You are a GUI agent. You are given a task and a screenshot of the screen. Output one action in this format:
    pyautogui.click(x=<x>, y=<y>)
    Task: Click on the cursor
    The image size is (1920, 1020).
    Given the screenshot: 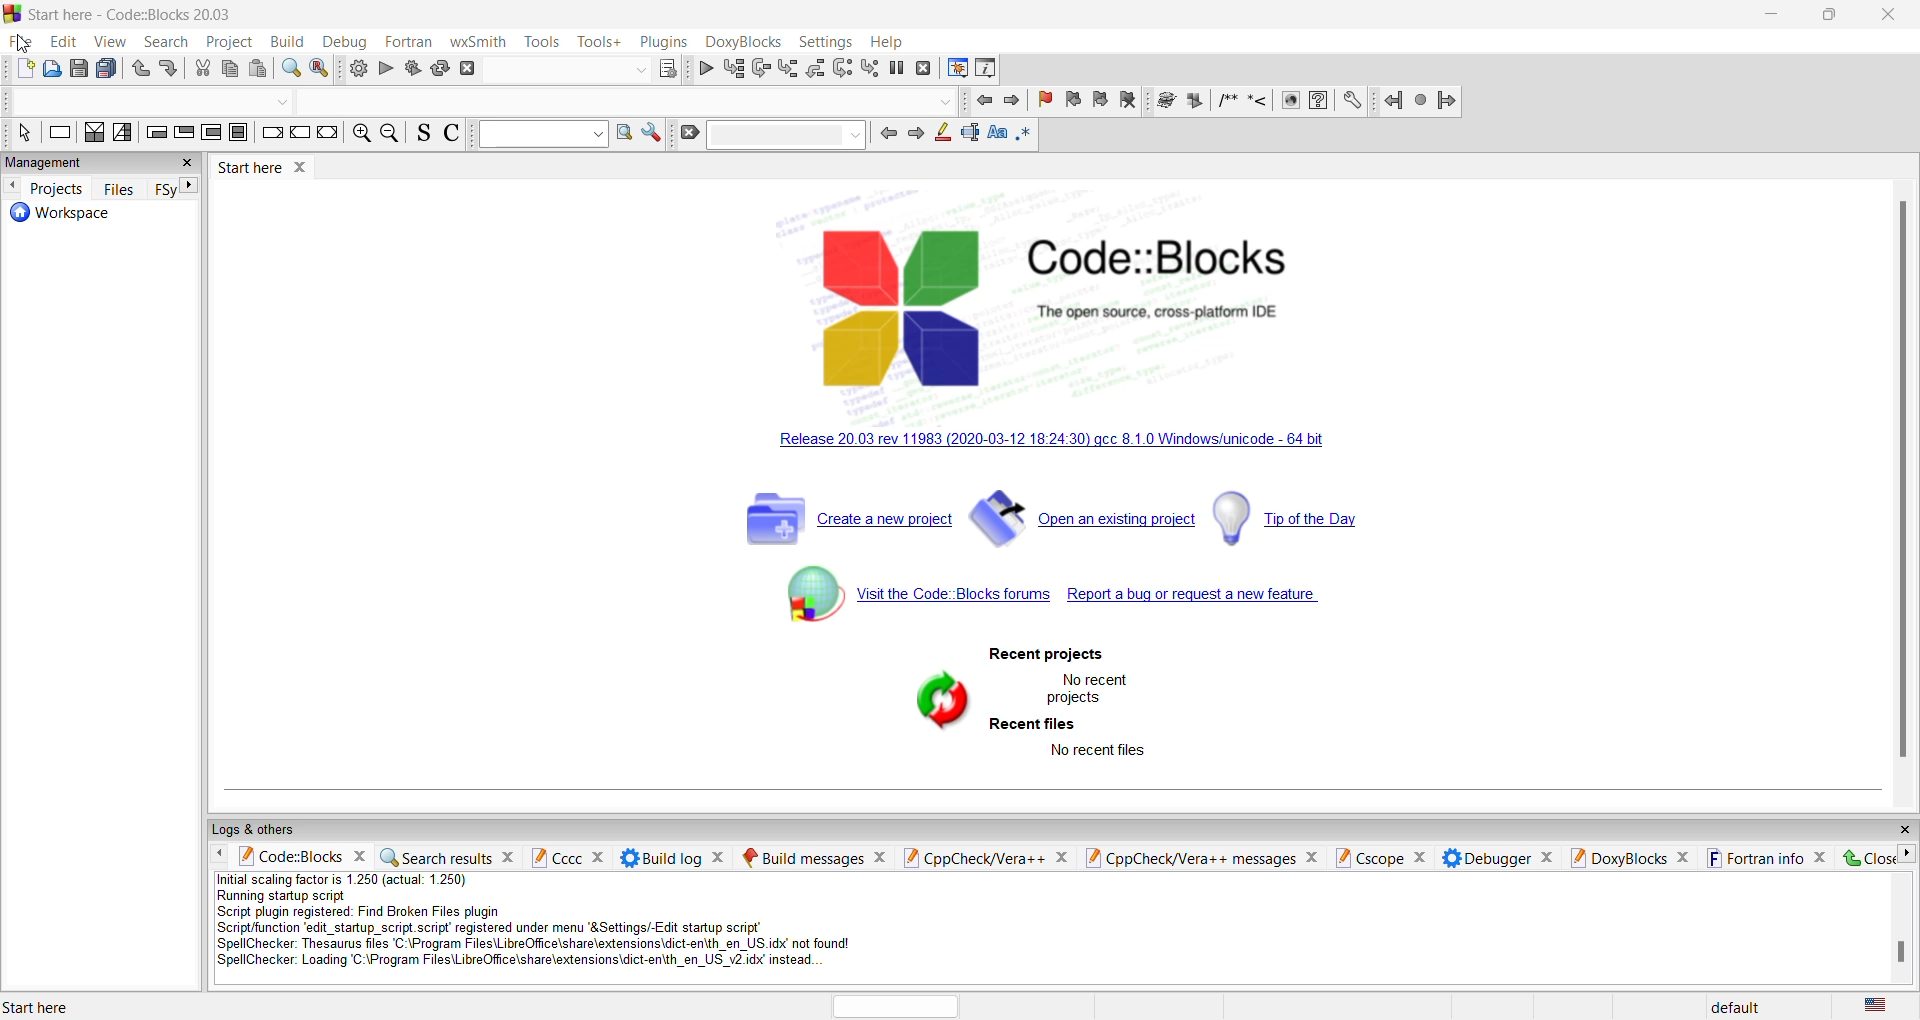 What is the action you would take?
    pyautogui.click(x=27, y=44)
    